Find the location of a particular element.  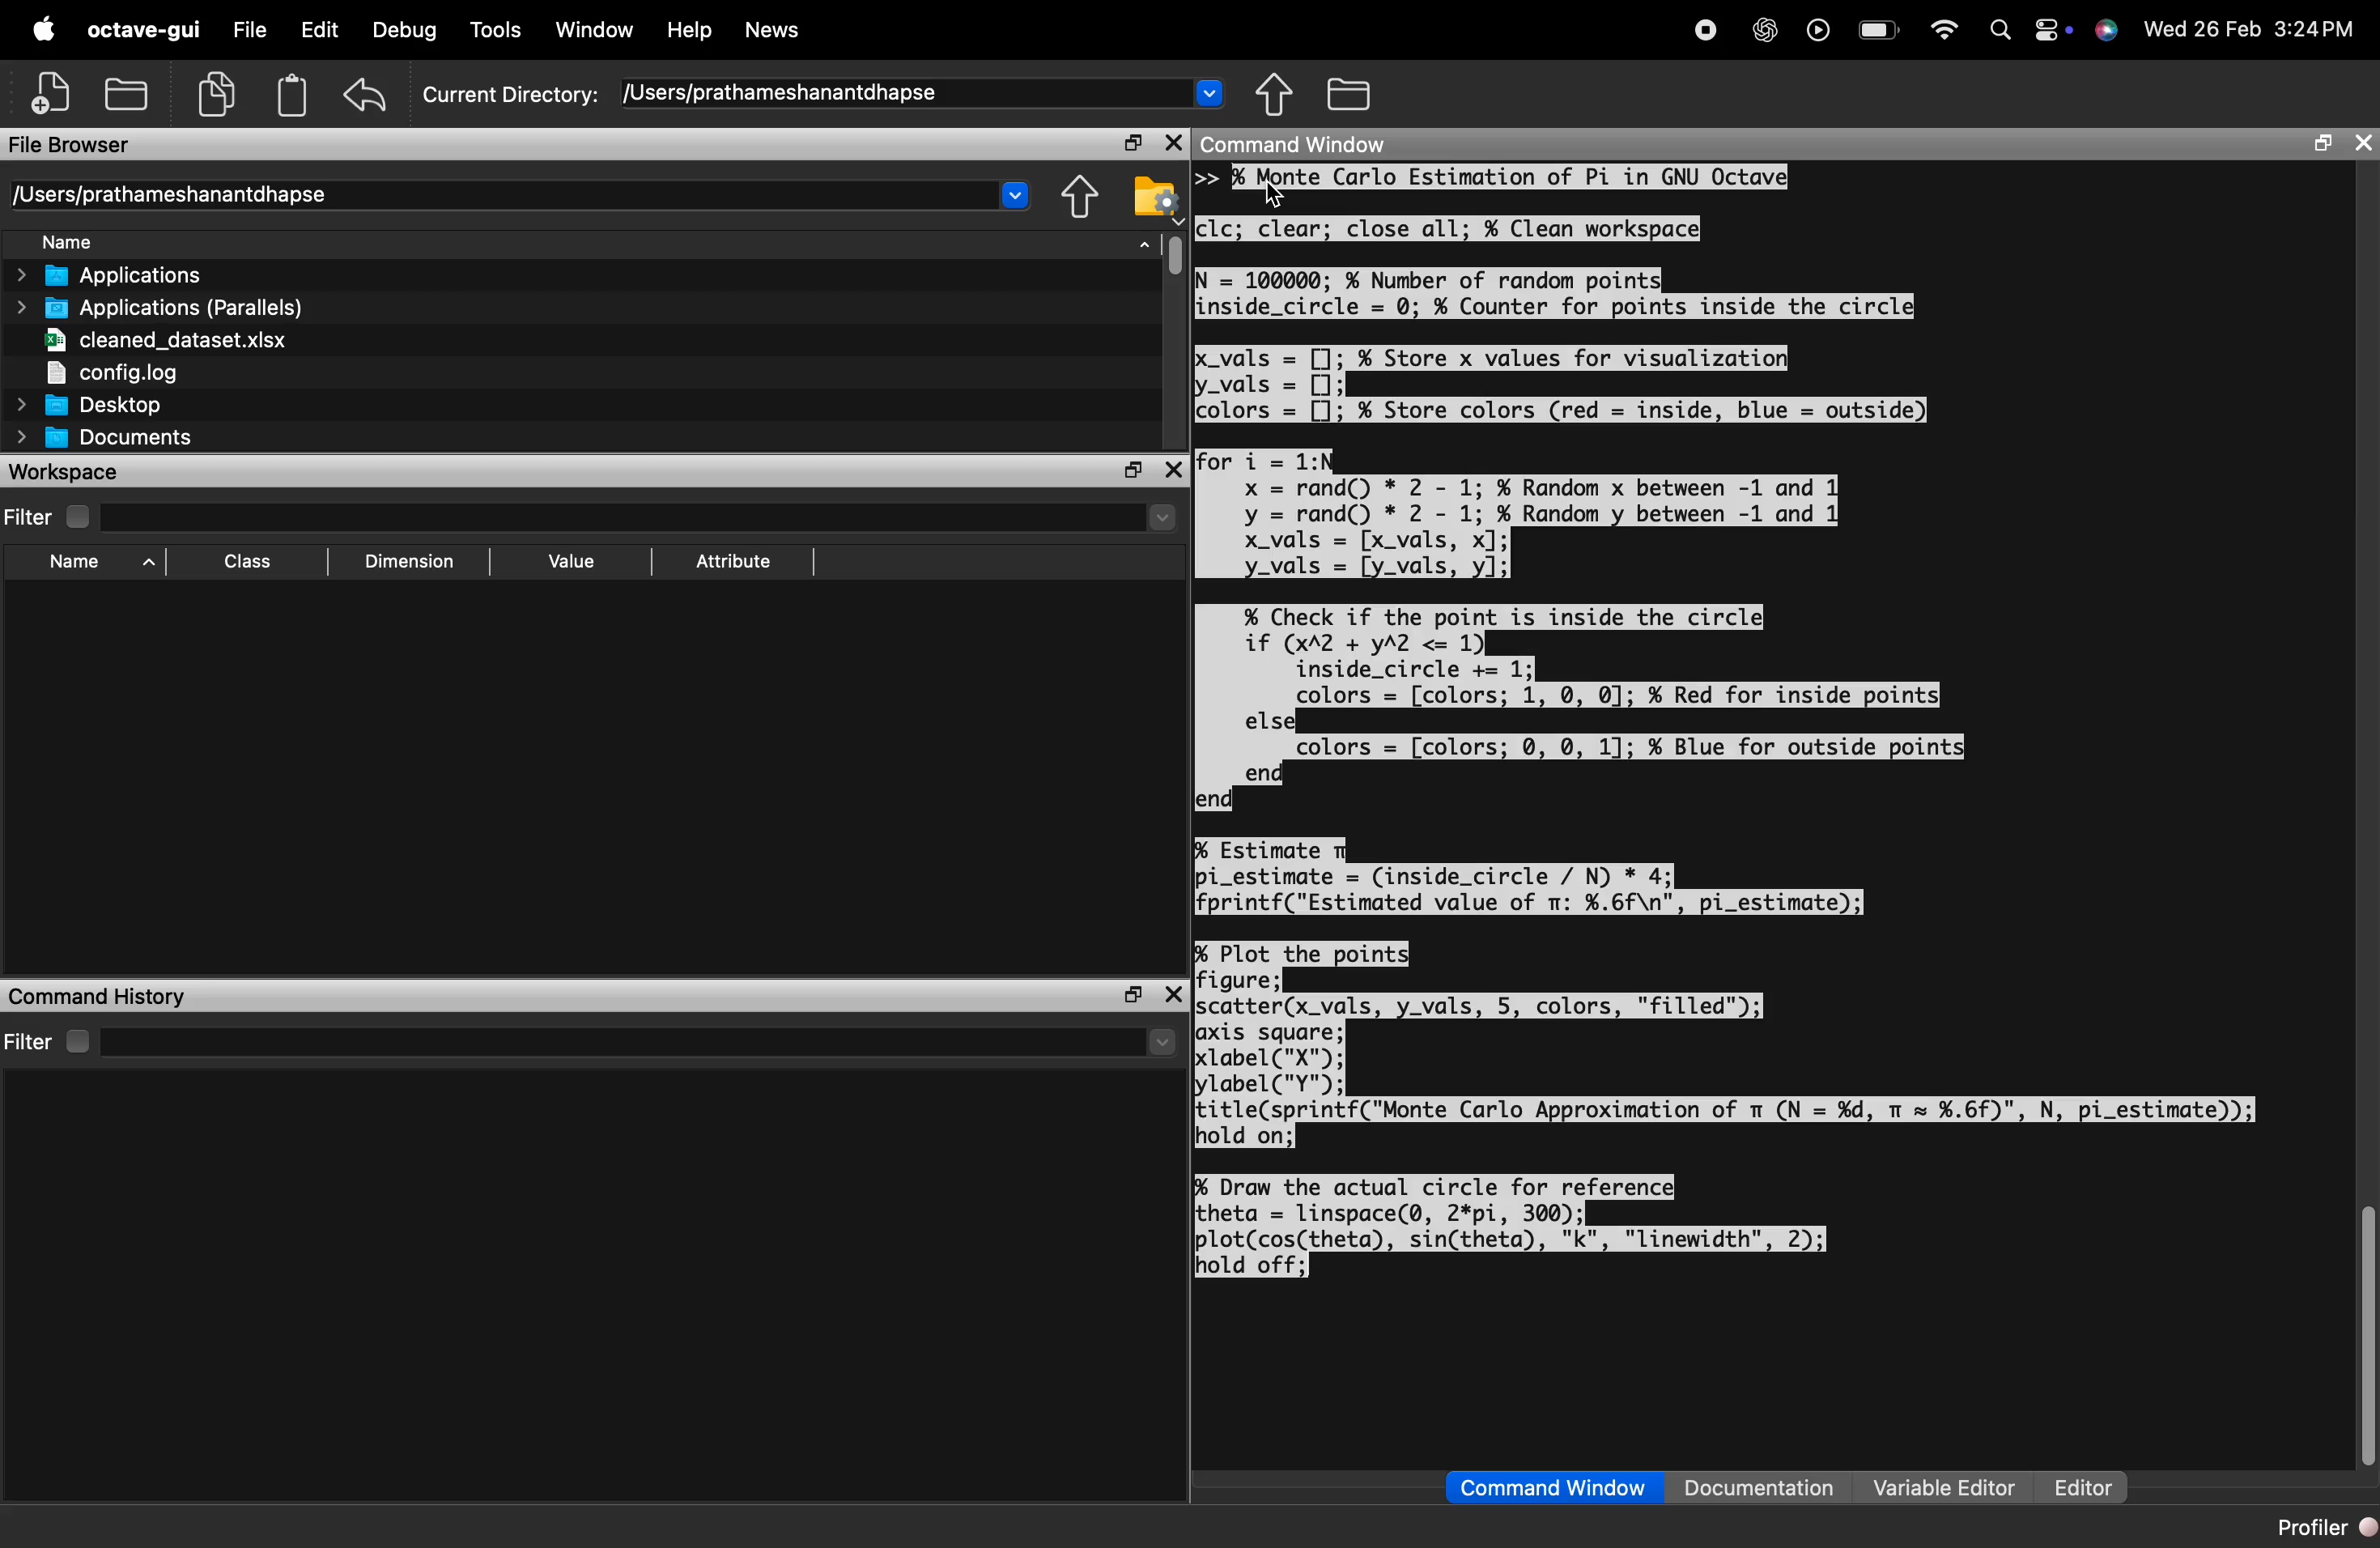

search is located at coordinates (1997, 32).